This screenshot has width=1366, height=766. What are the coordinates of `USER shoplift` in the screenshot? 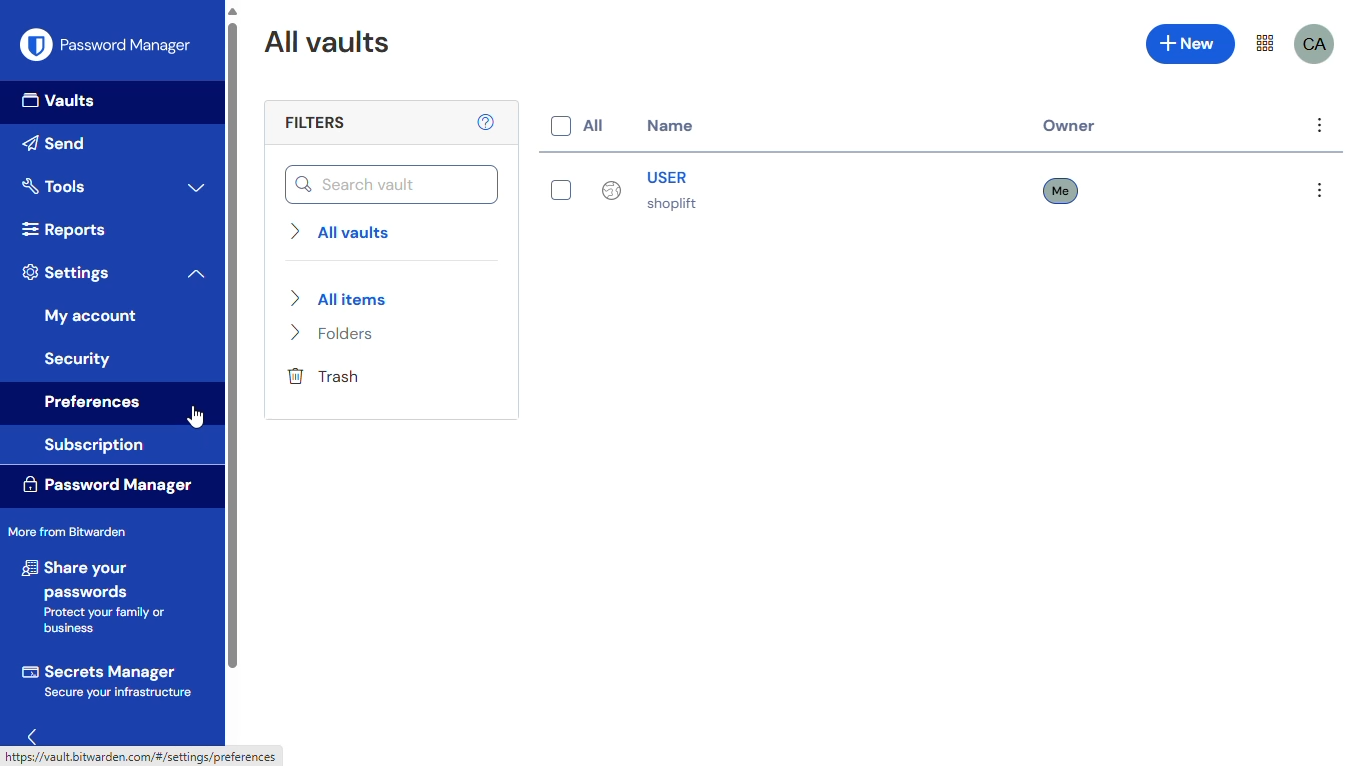 It's located at (620, 188).